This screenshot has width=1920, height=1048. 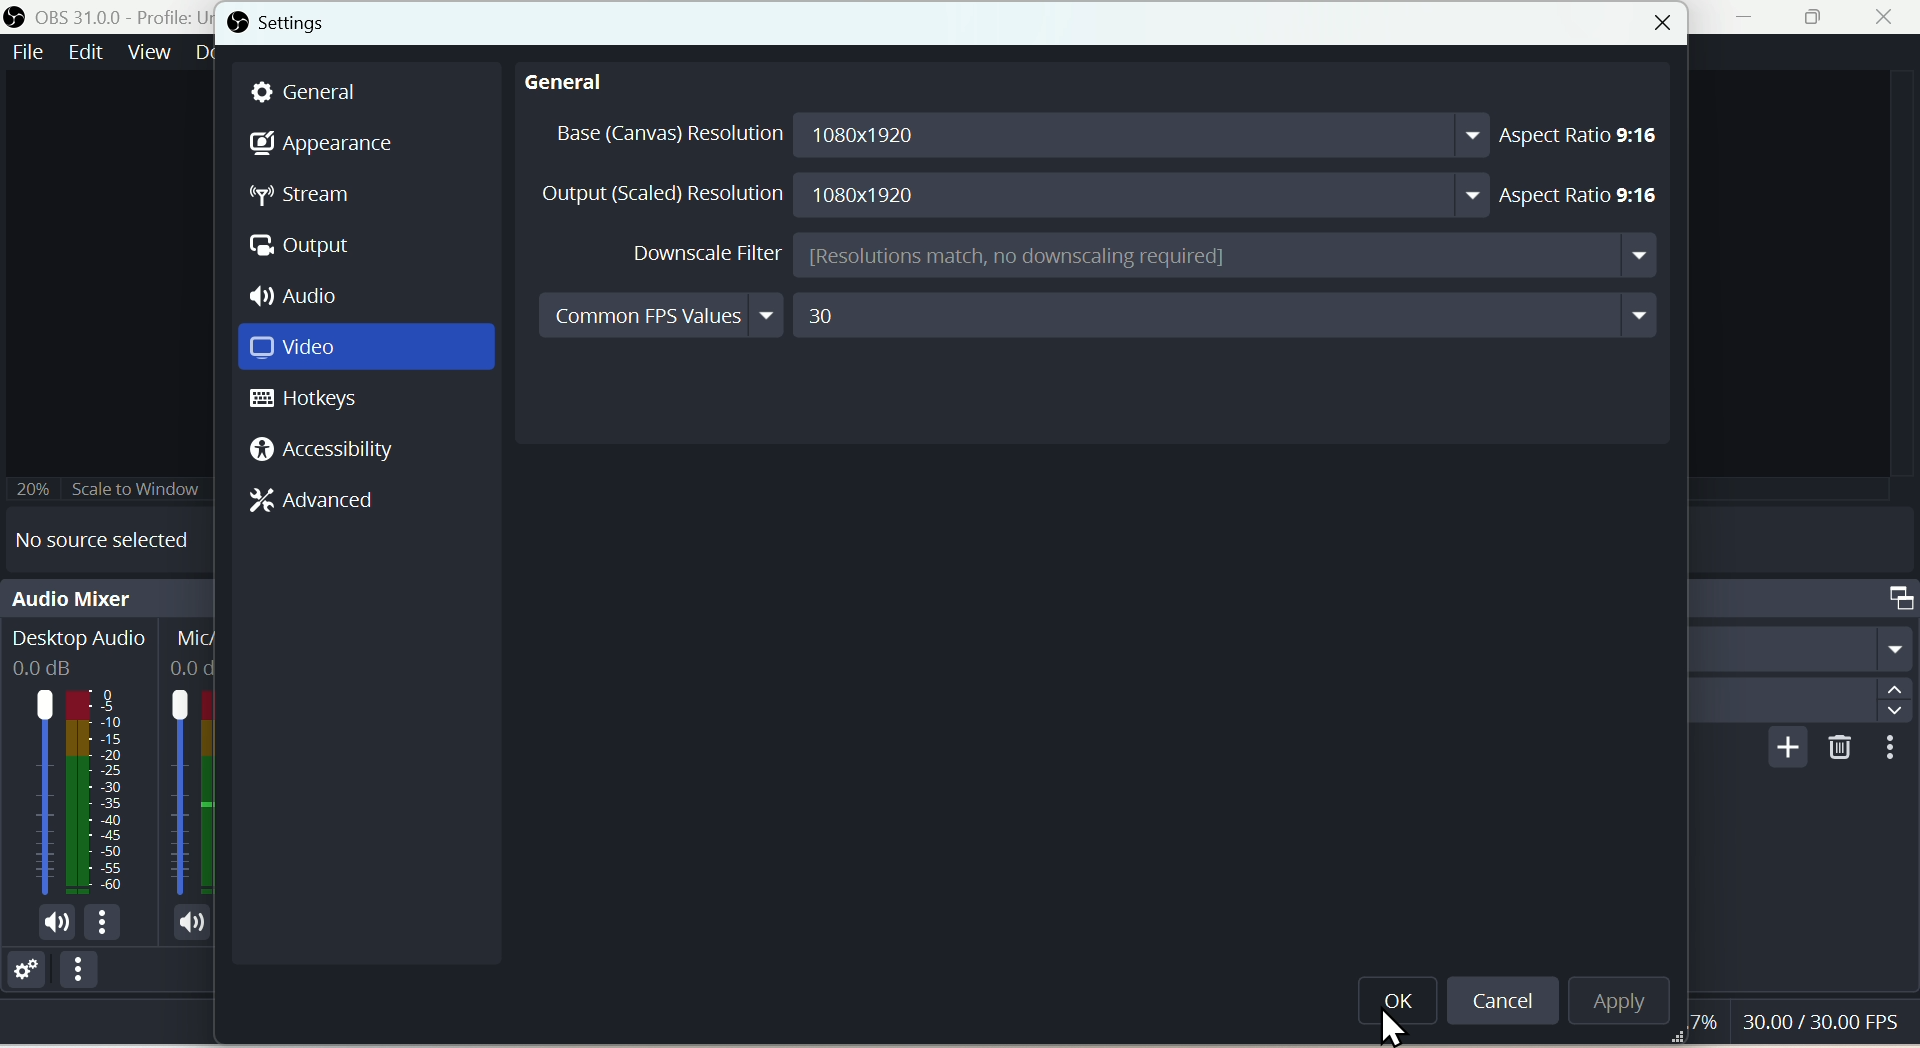 I want to click on Appearance, so click(x=322, y=141).